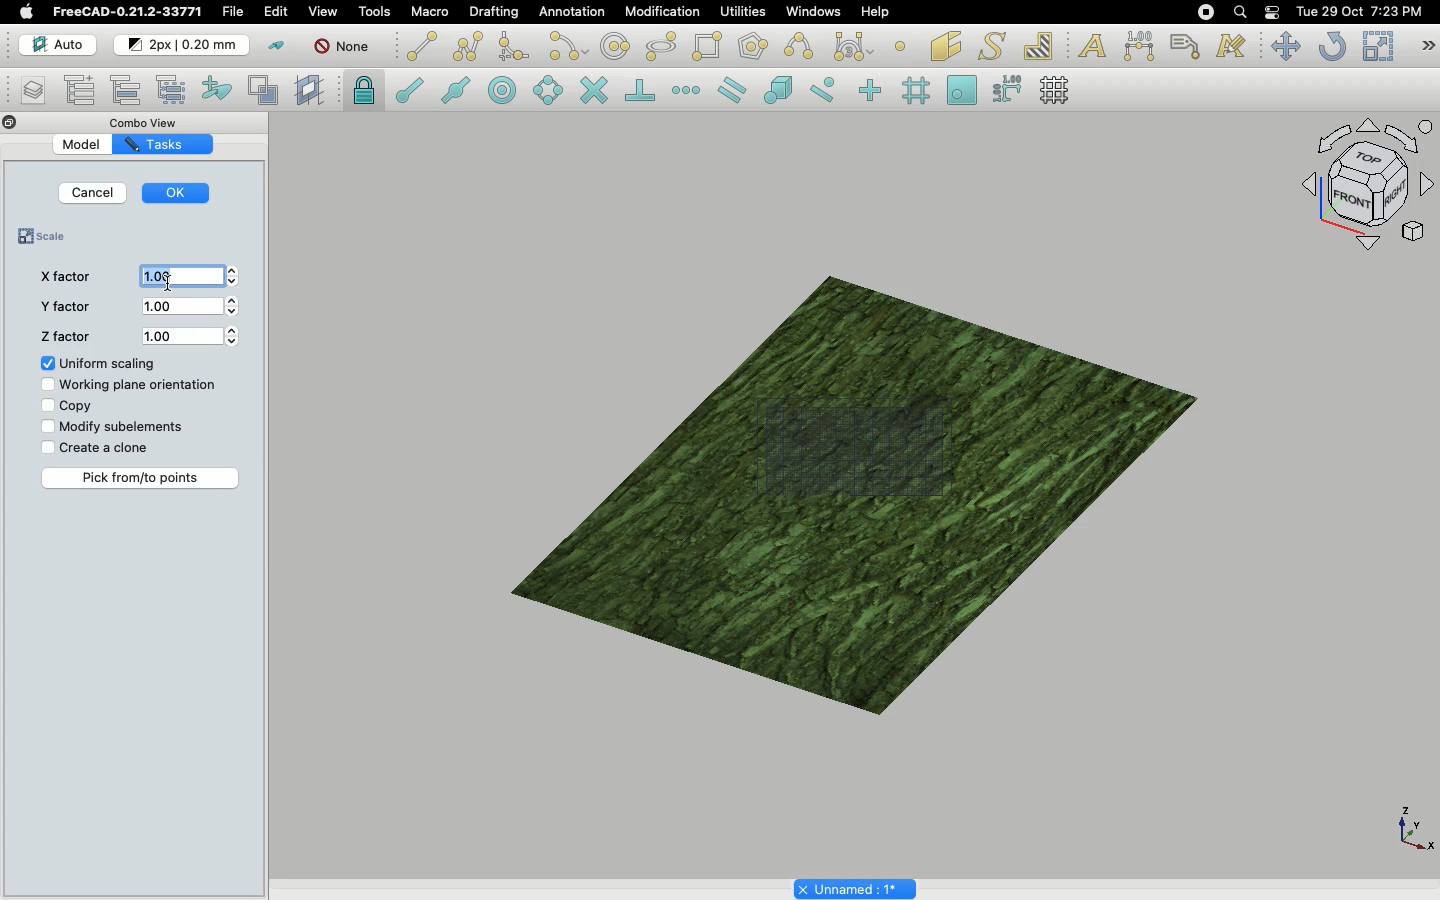  What do you see at coordinates (64, 338) in the screenshot?
I see `Z factor` at bounding box center [64, 338].